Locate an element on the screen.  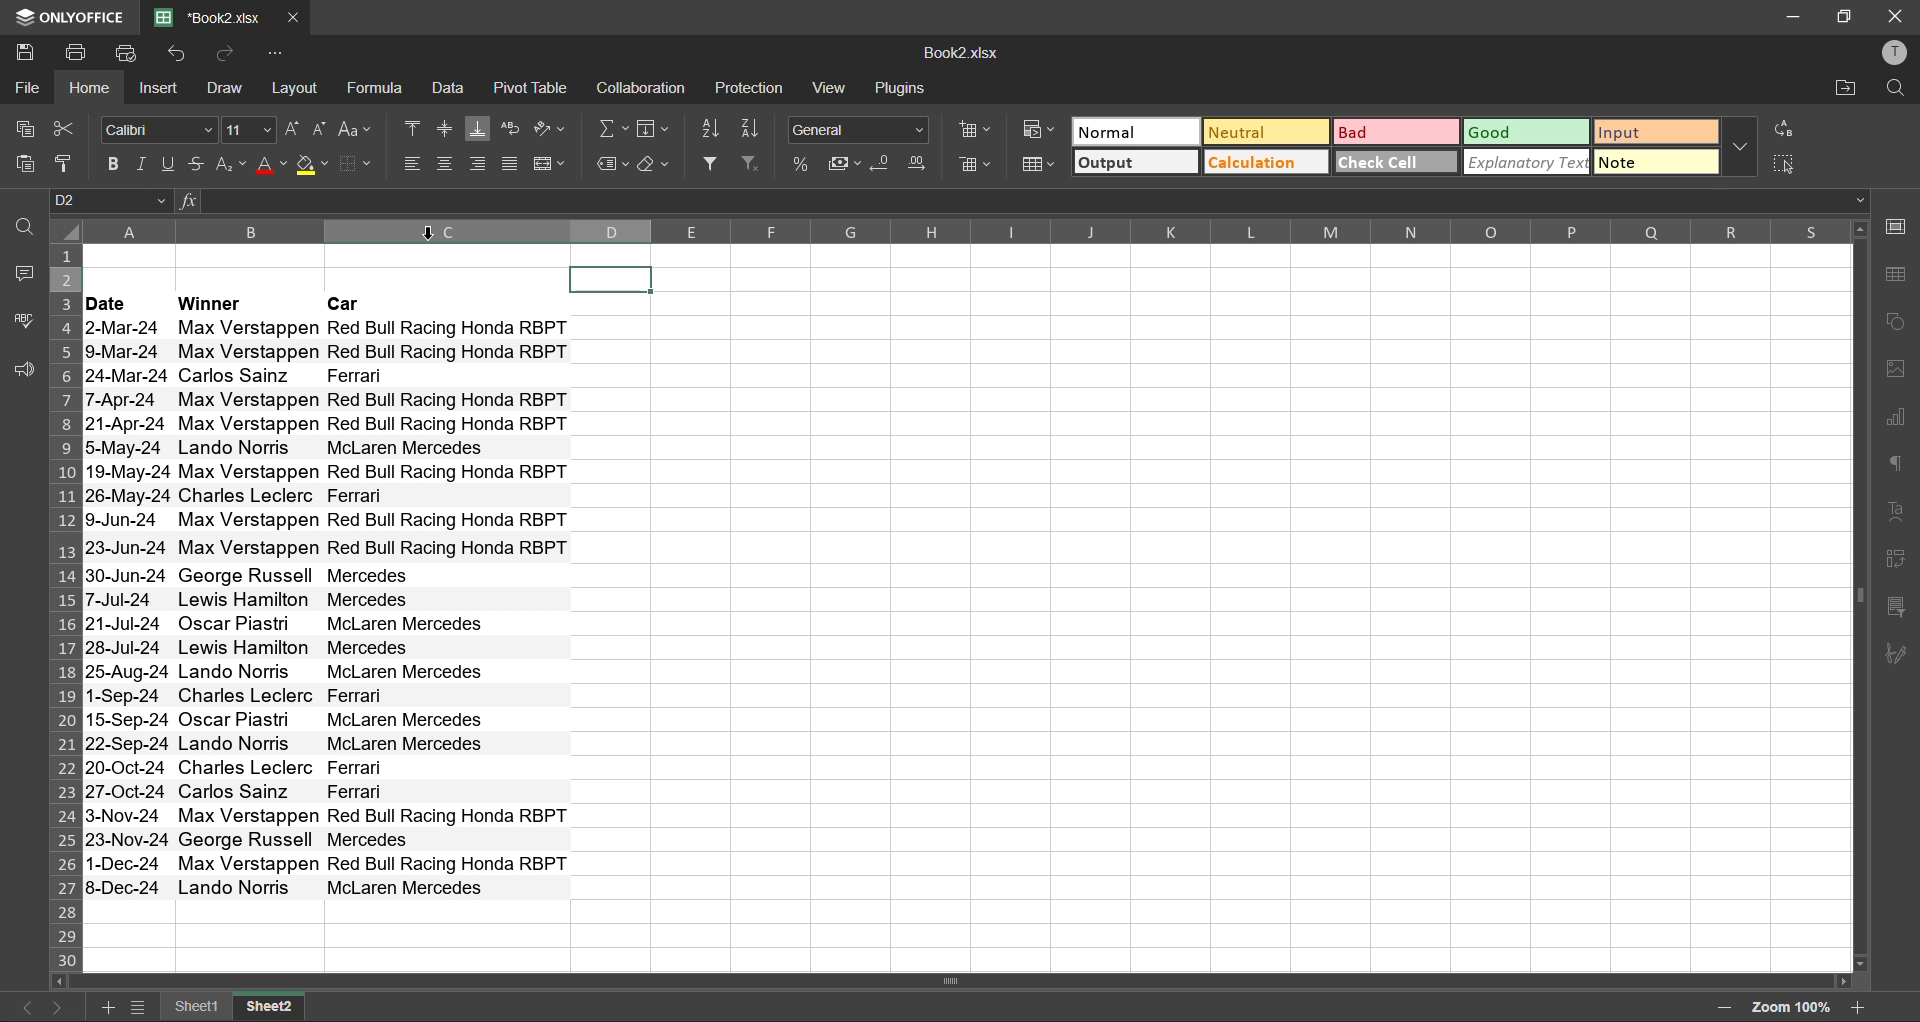
feedback is located at coordinates (22, 371).